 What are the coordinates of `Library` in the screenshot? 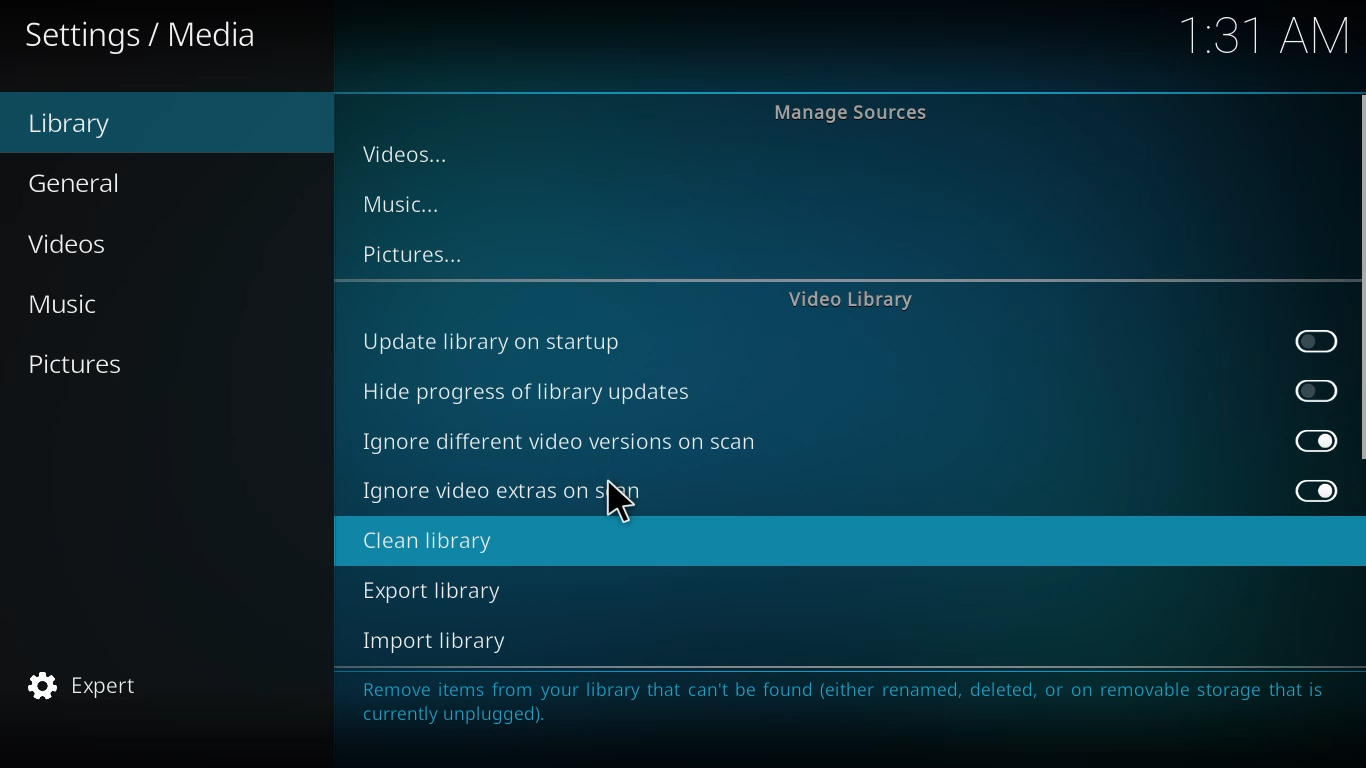 It's located at (77, 129).